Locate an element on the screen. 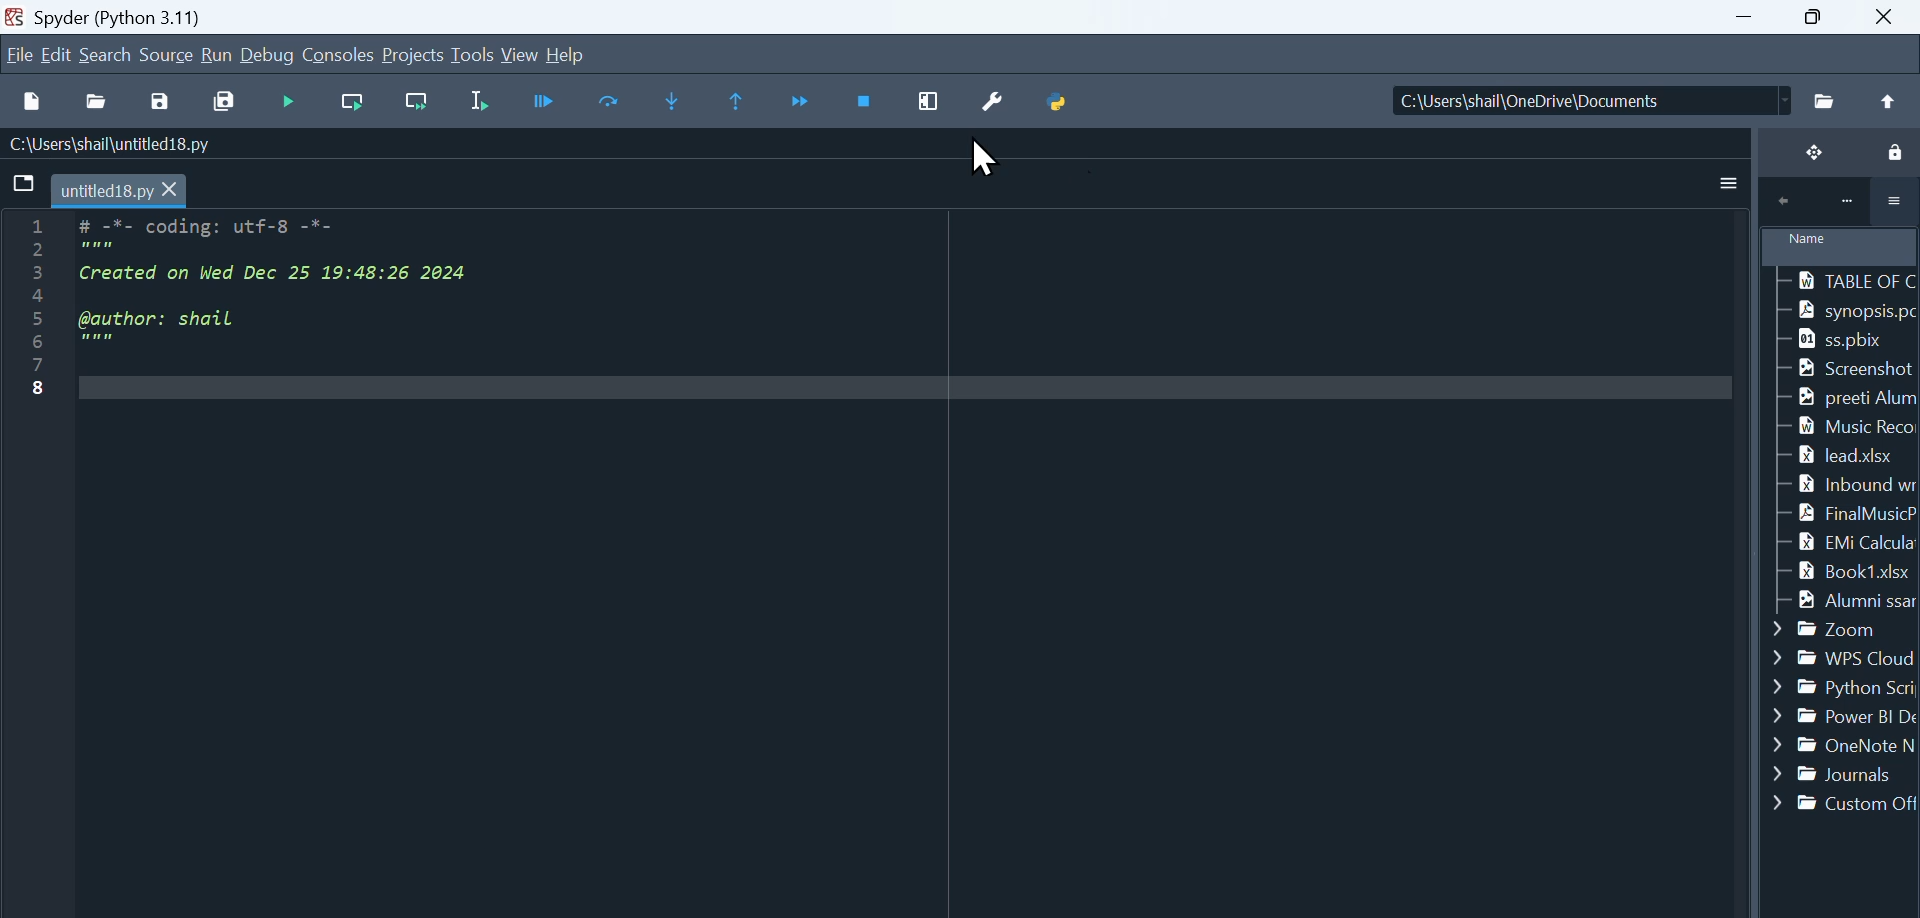  Debugger is located at coordinates (548, 101).